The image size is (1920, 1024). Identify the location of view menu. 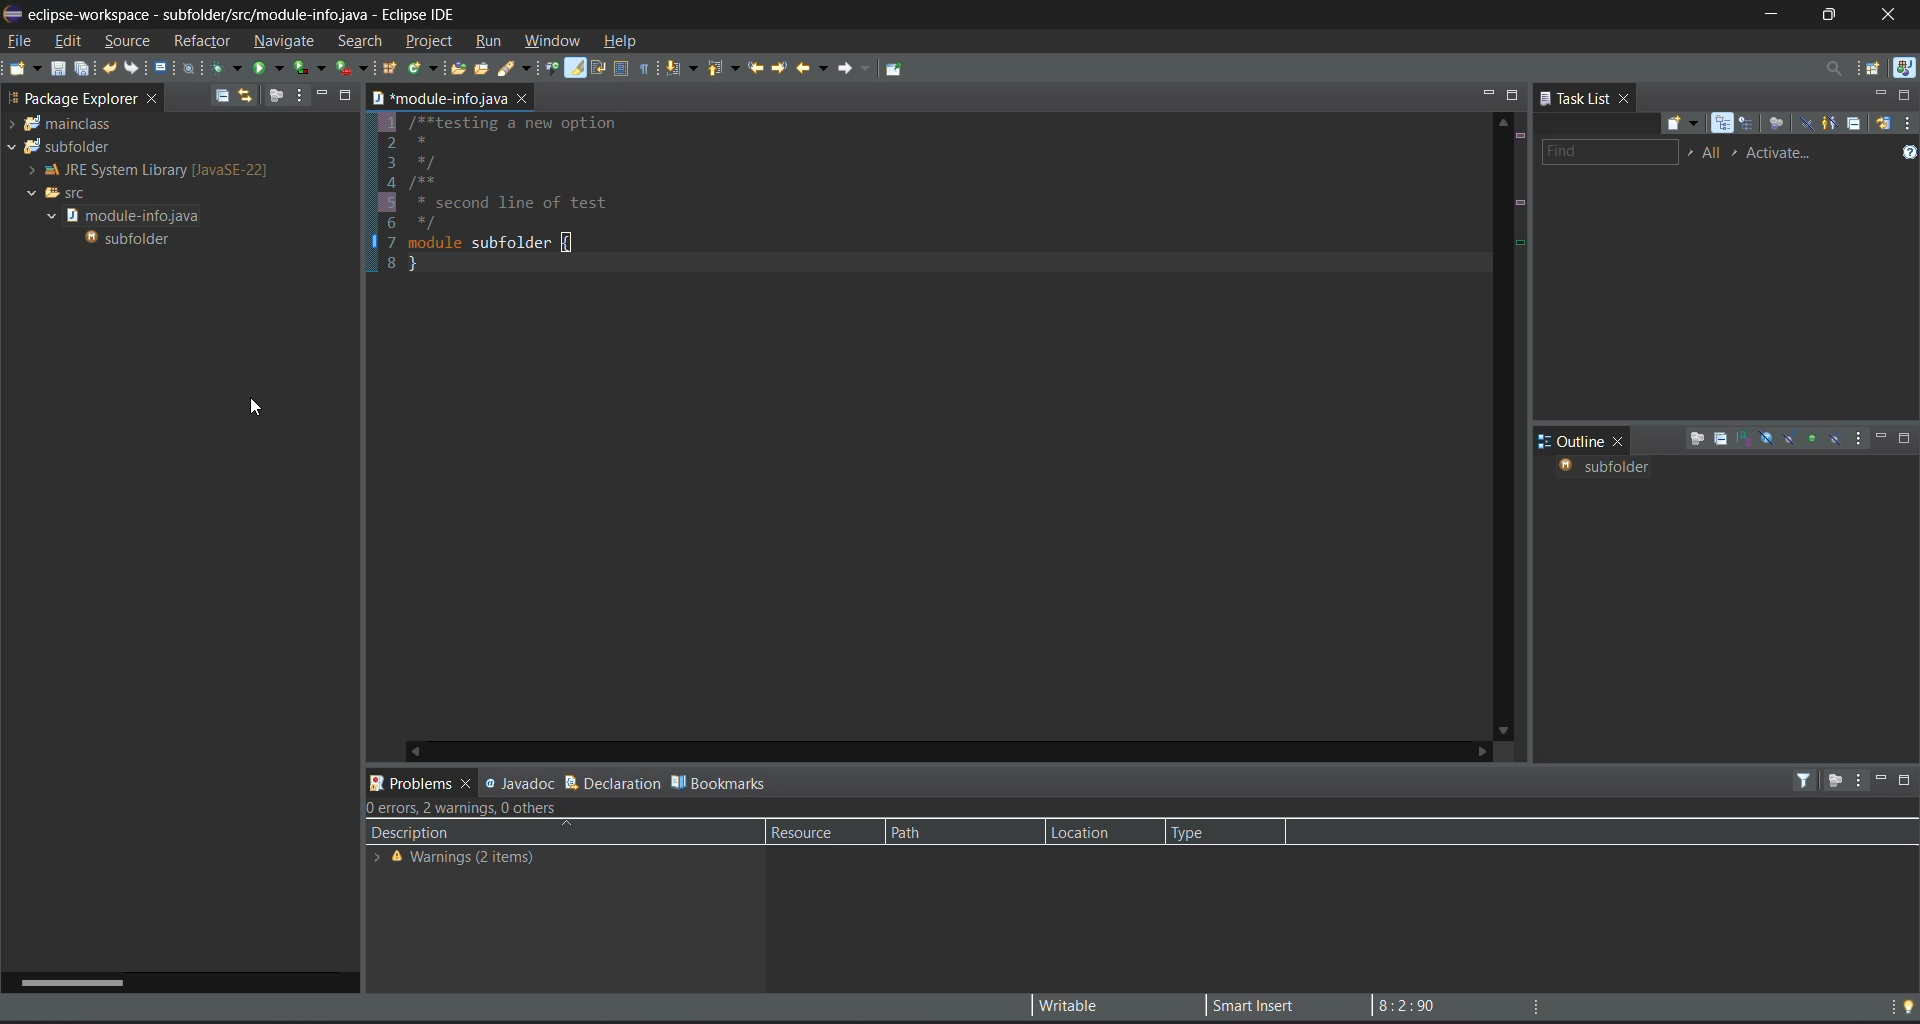
(1908, 122).